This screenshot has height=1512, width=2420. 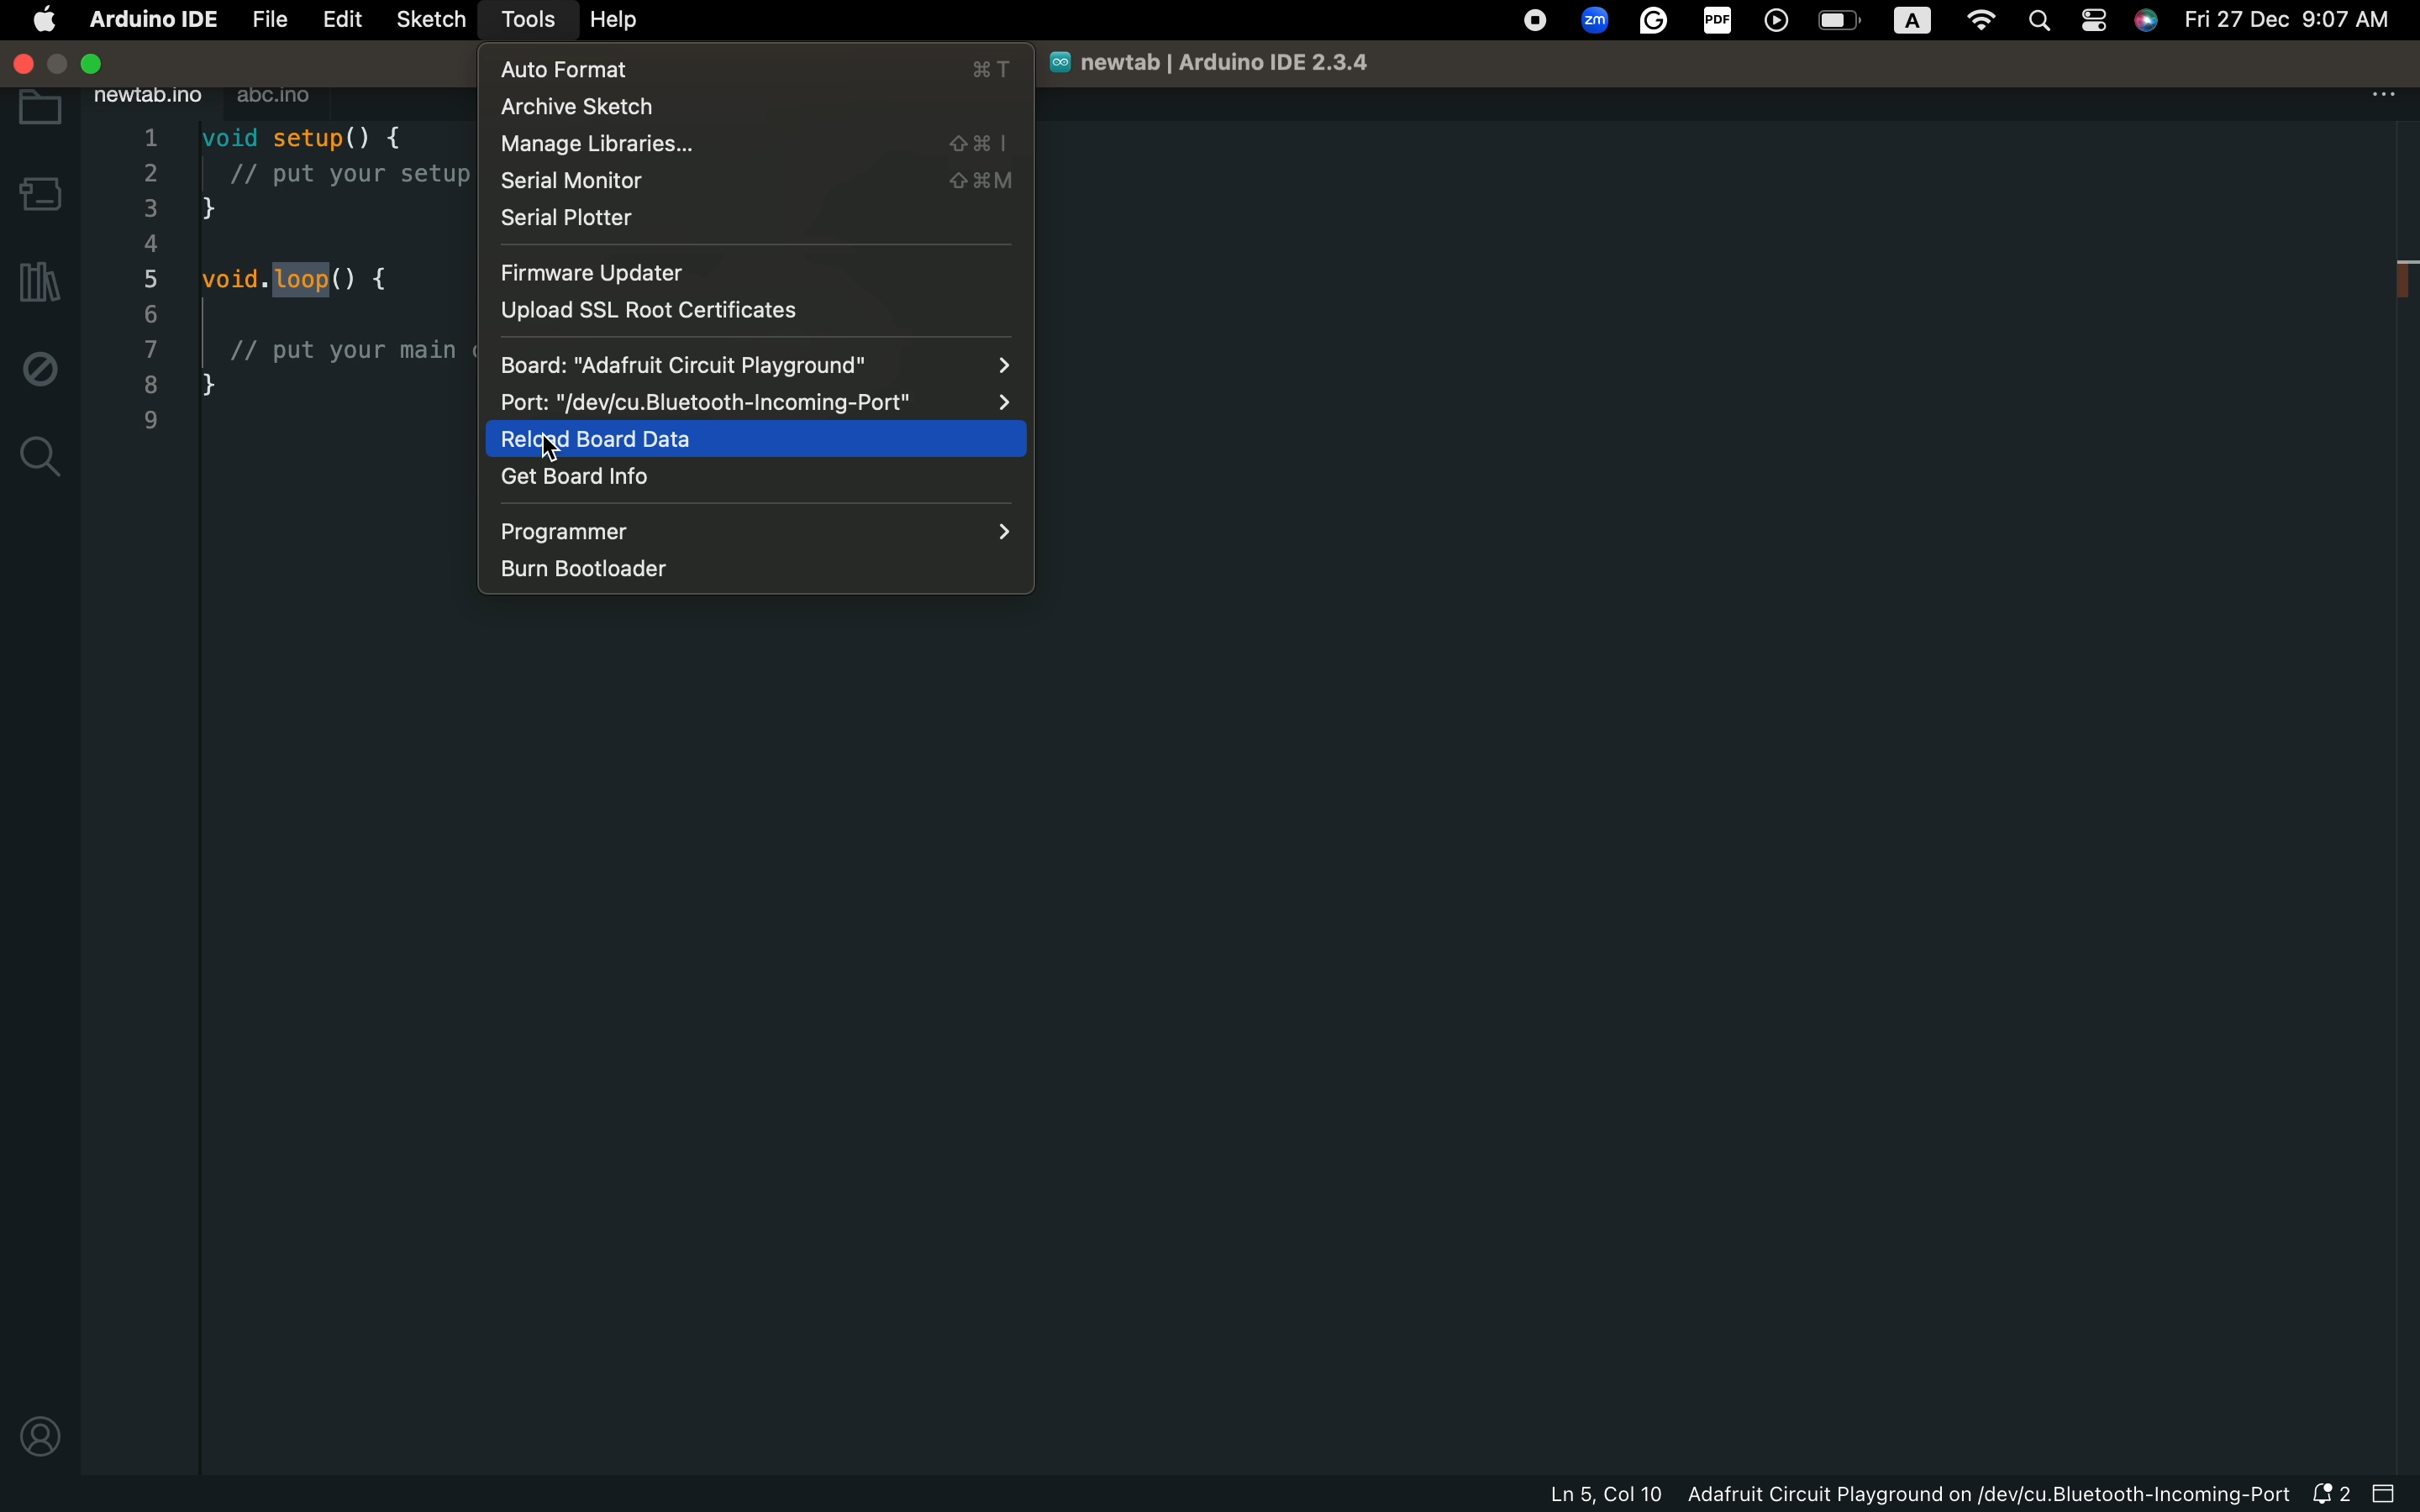 What do you see at coordinates (1991, 1495) in the screenshot?
I see `Adafruit Circuit Playground on/dev/cu.Bluetooth-Incoming-Port` at bounding box center [1991, 1495].